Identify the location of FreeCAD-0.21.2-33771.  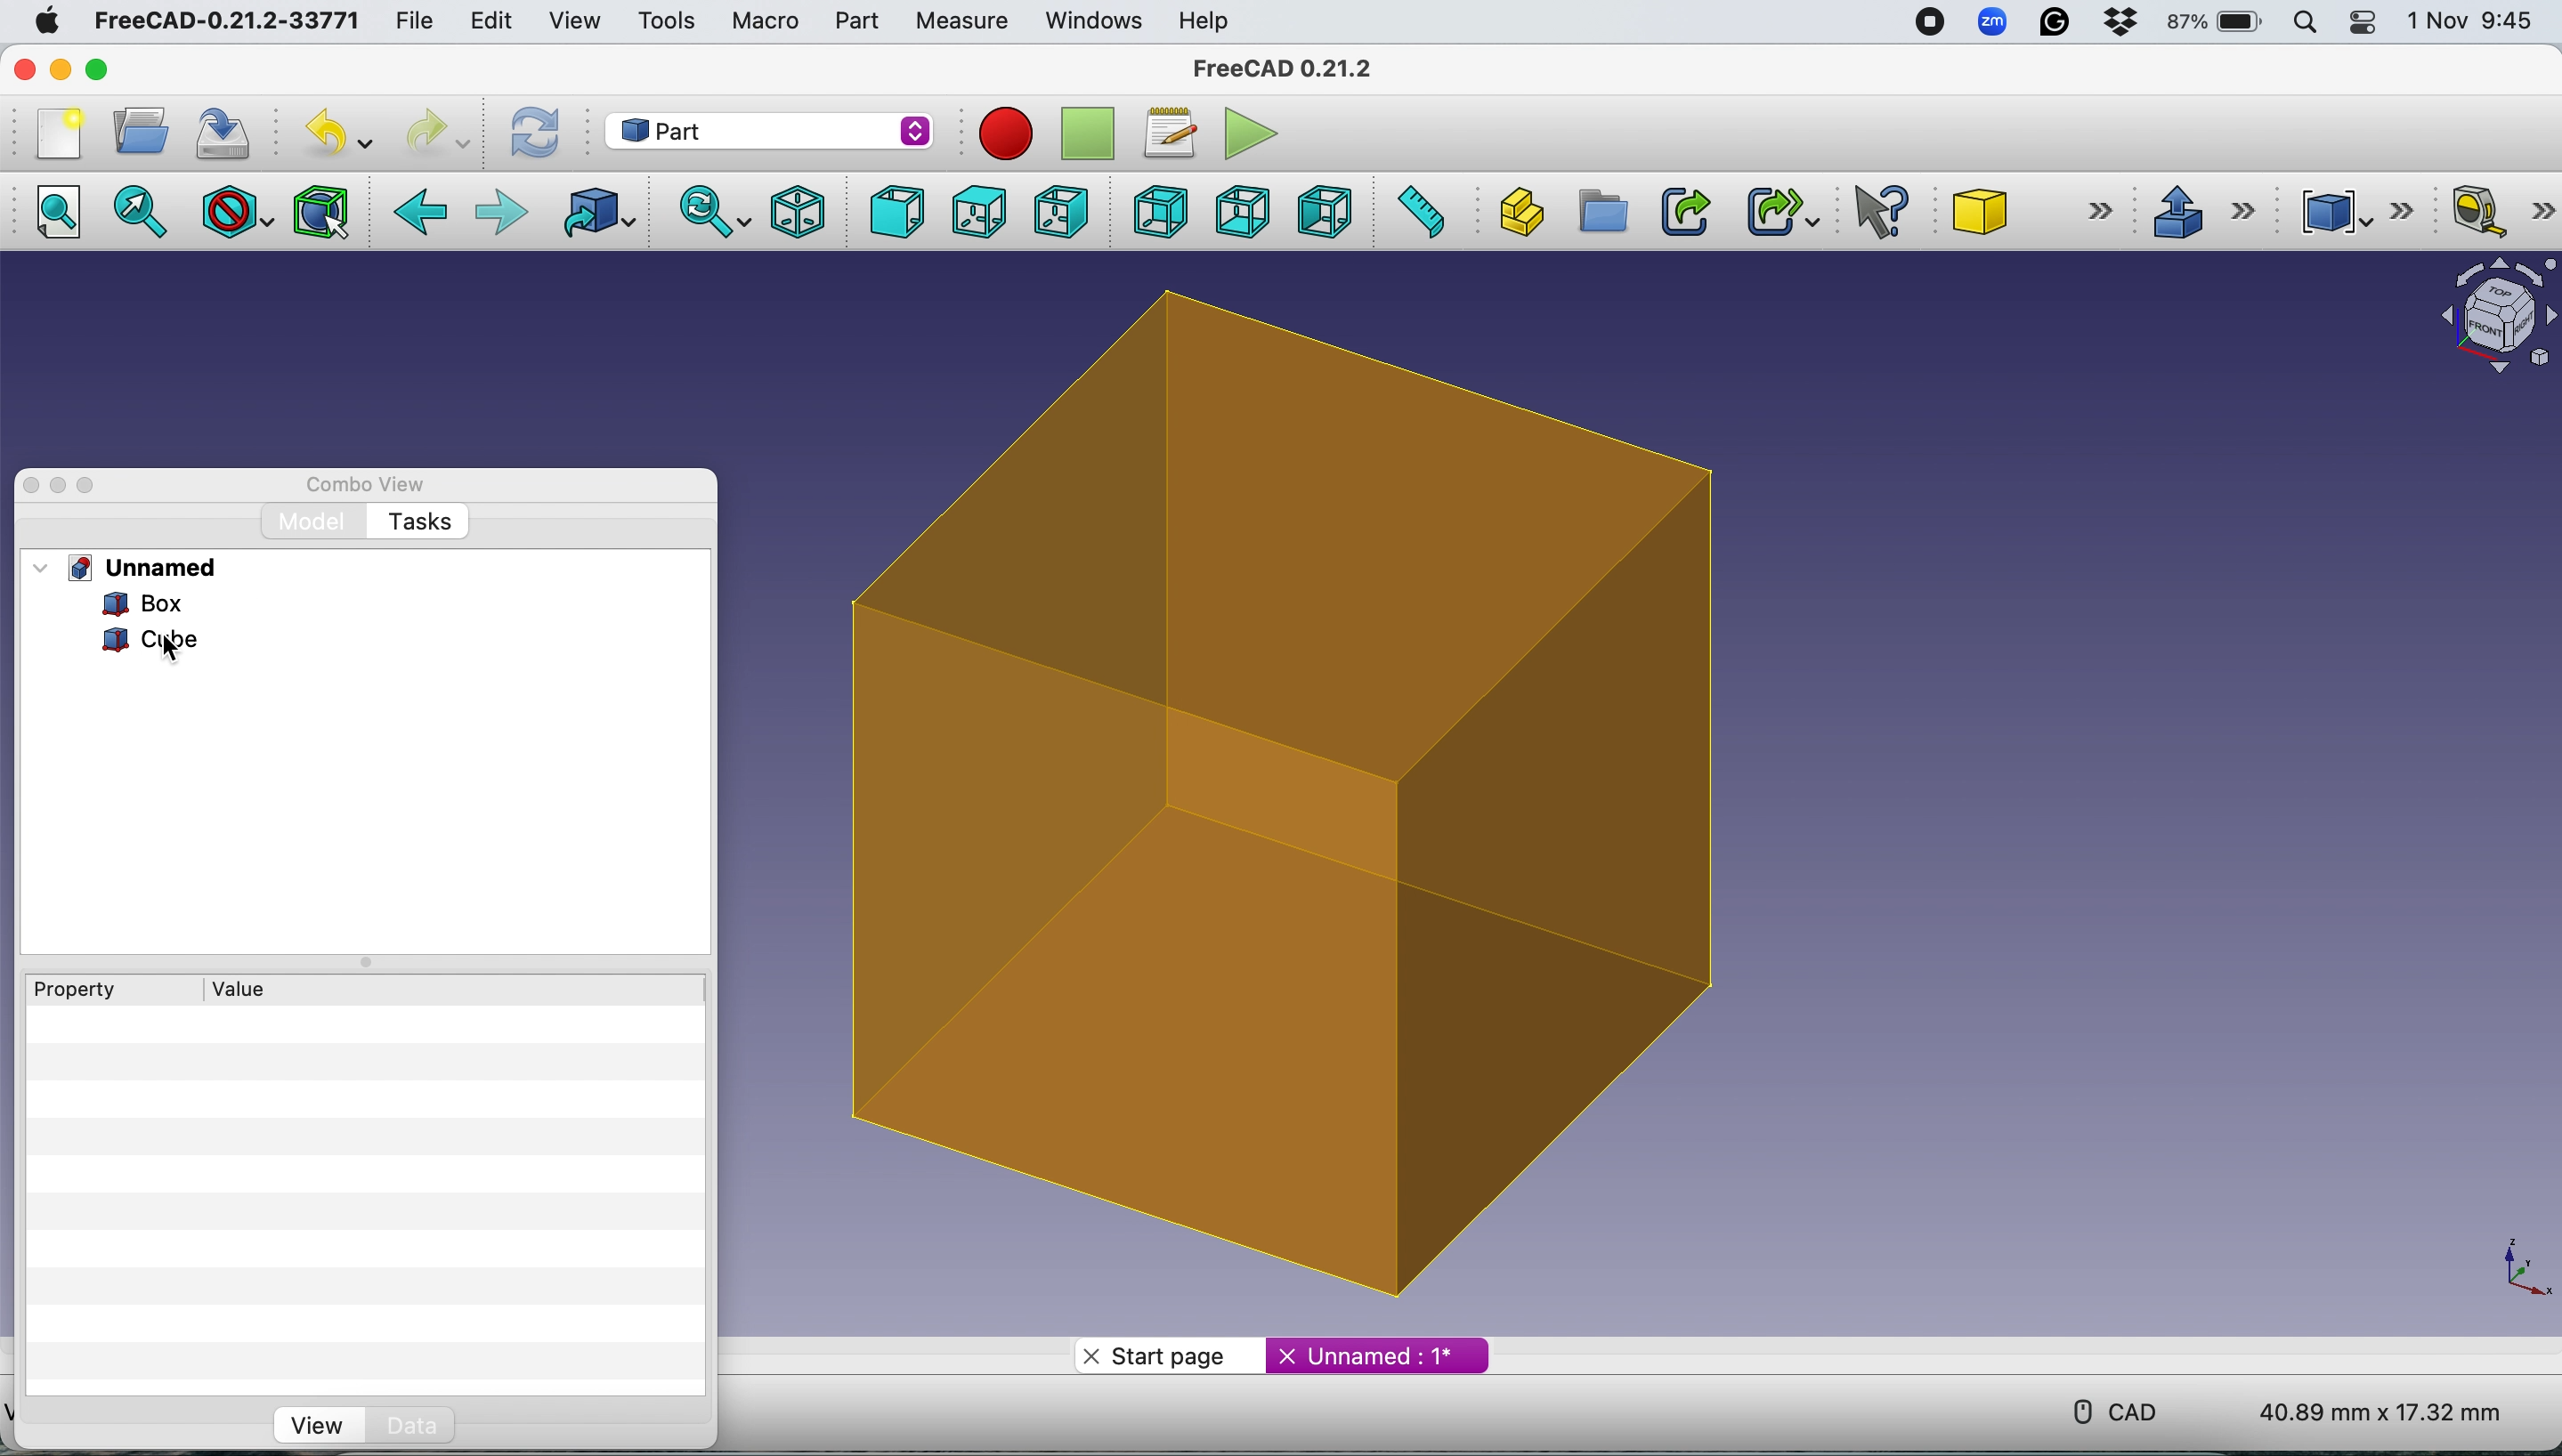
(226, 21).